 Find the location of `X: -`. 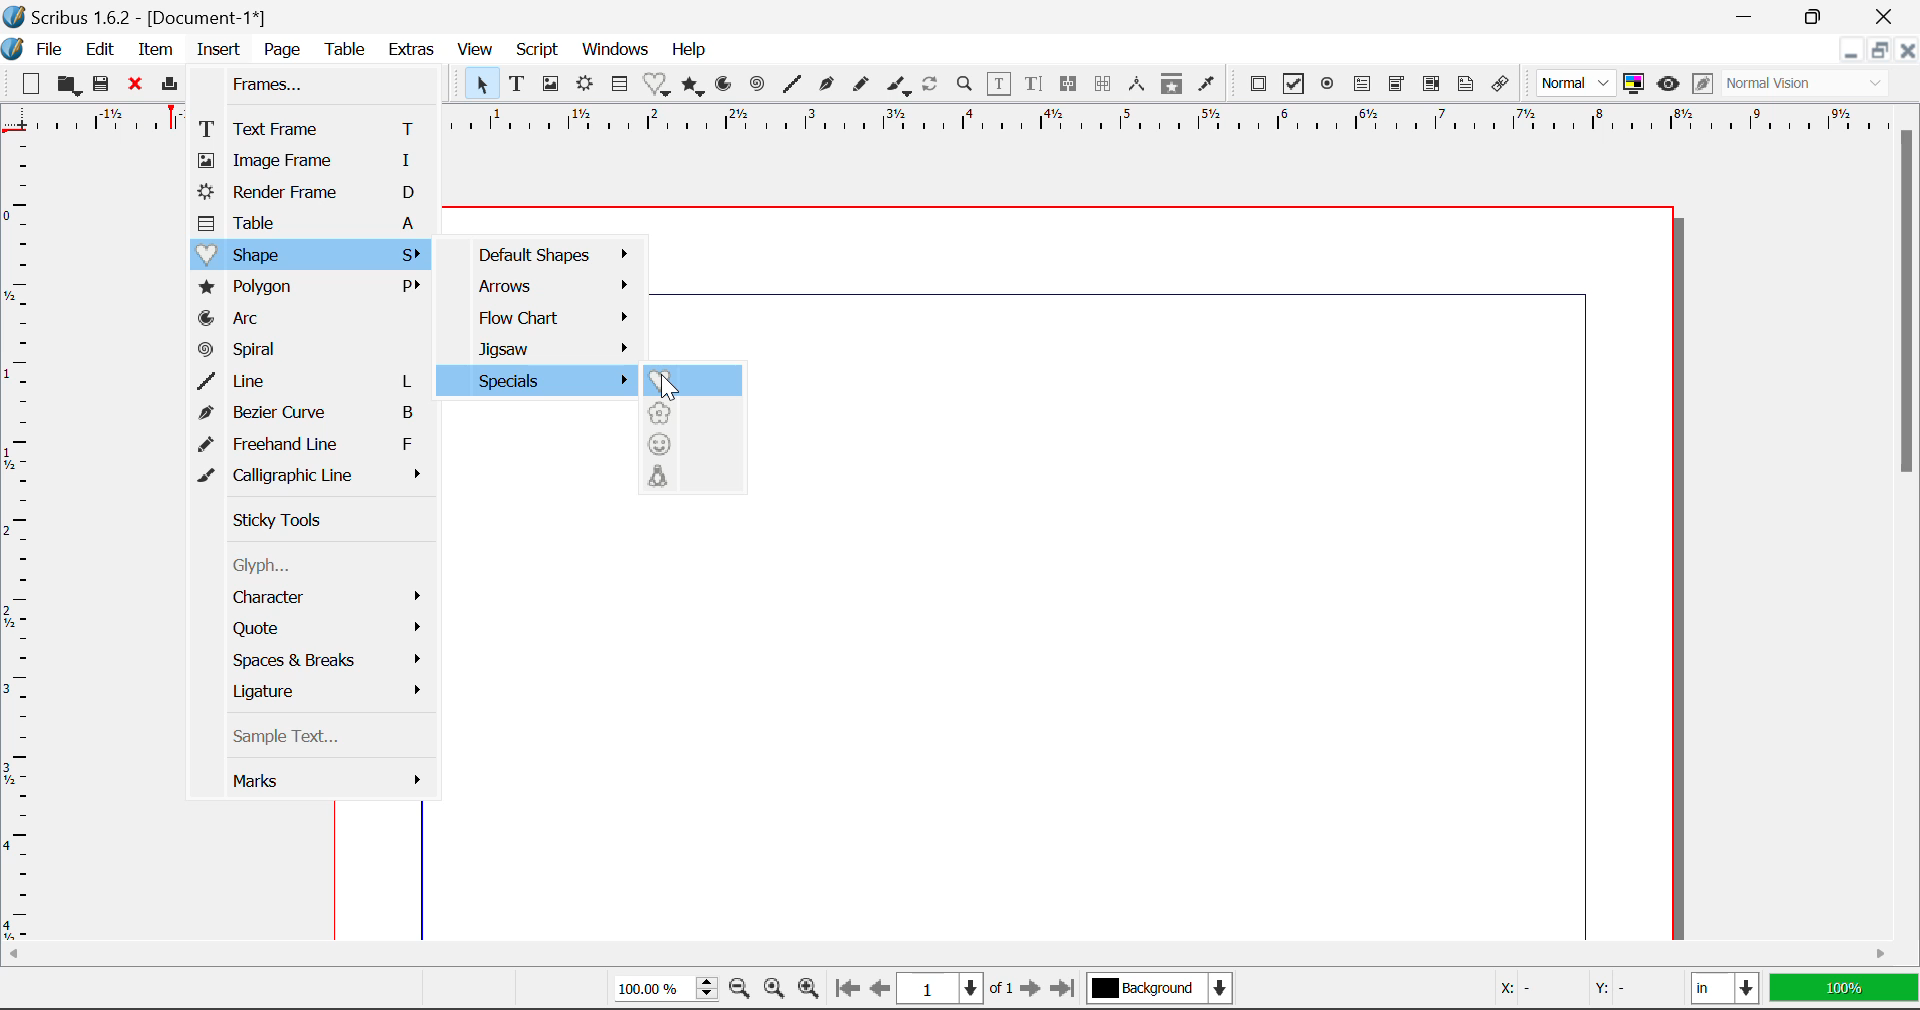

X: - is located at coordinates (1531, 987).